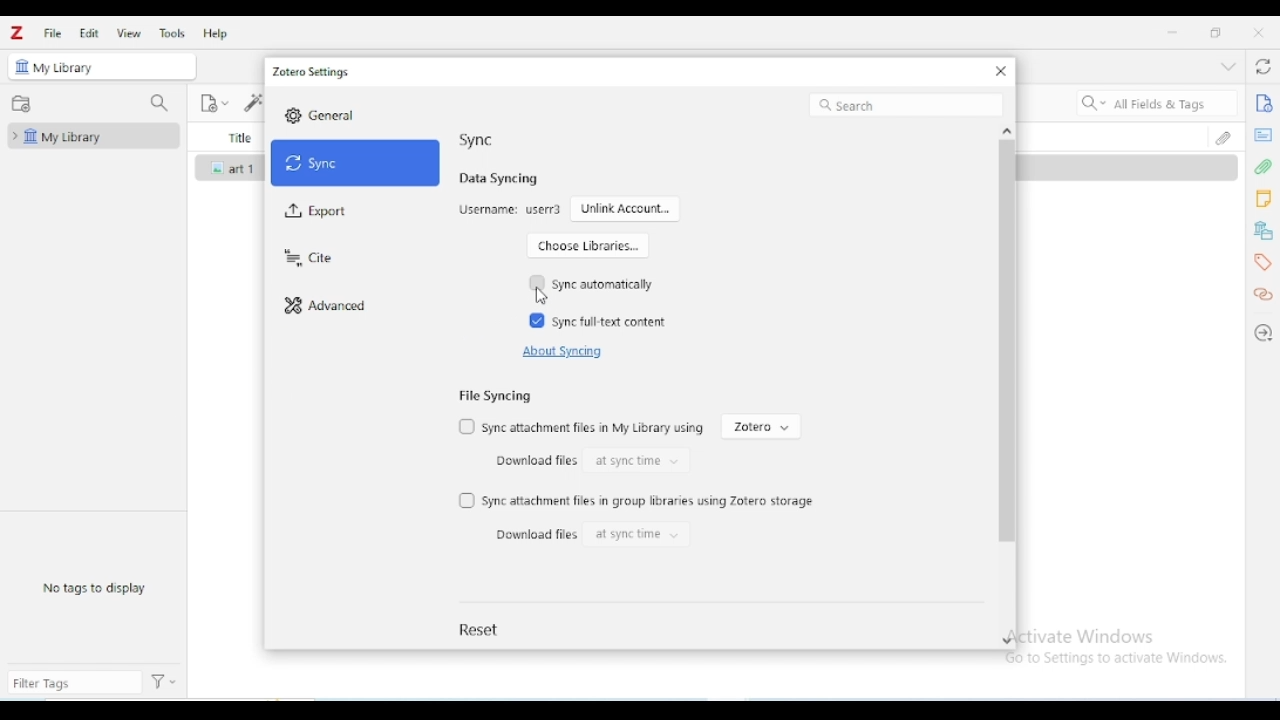 This screenshot has height=720, width=1280. I want to click on download files, so click(533, 460).